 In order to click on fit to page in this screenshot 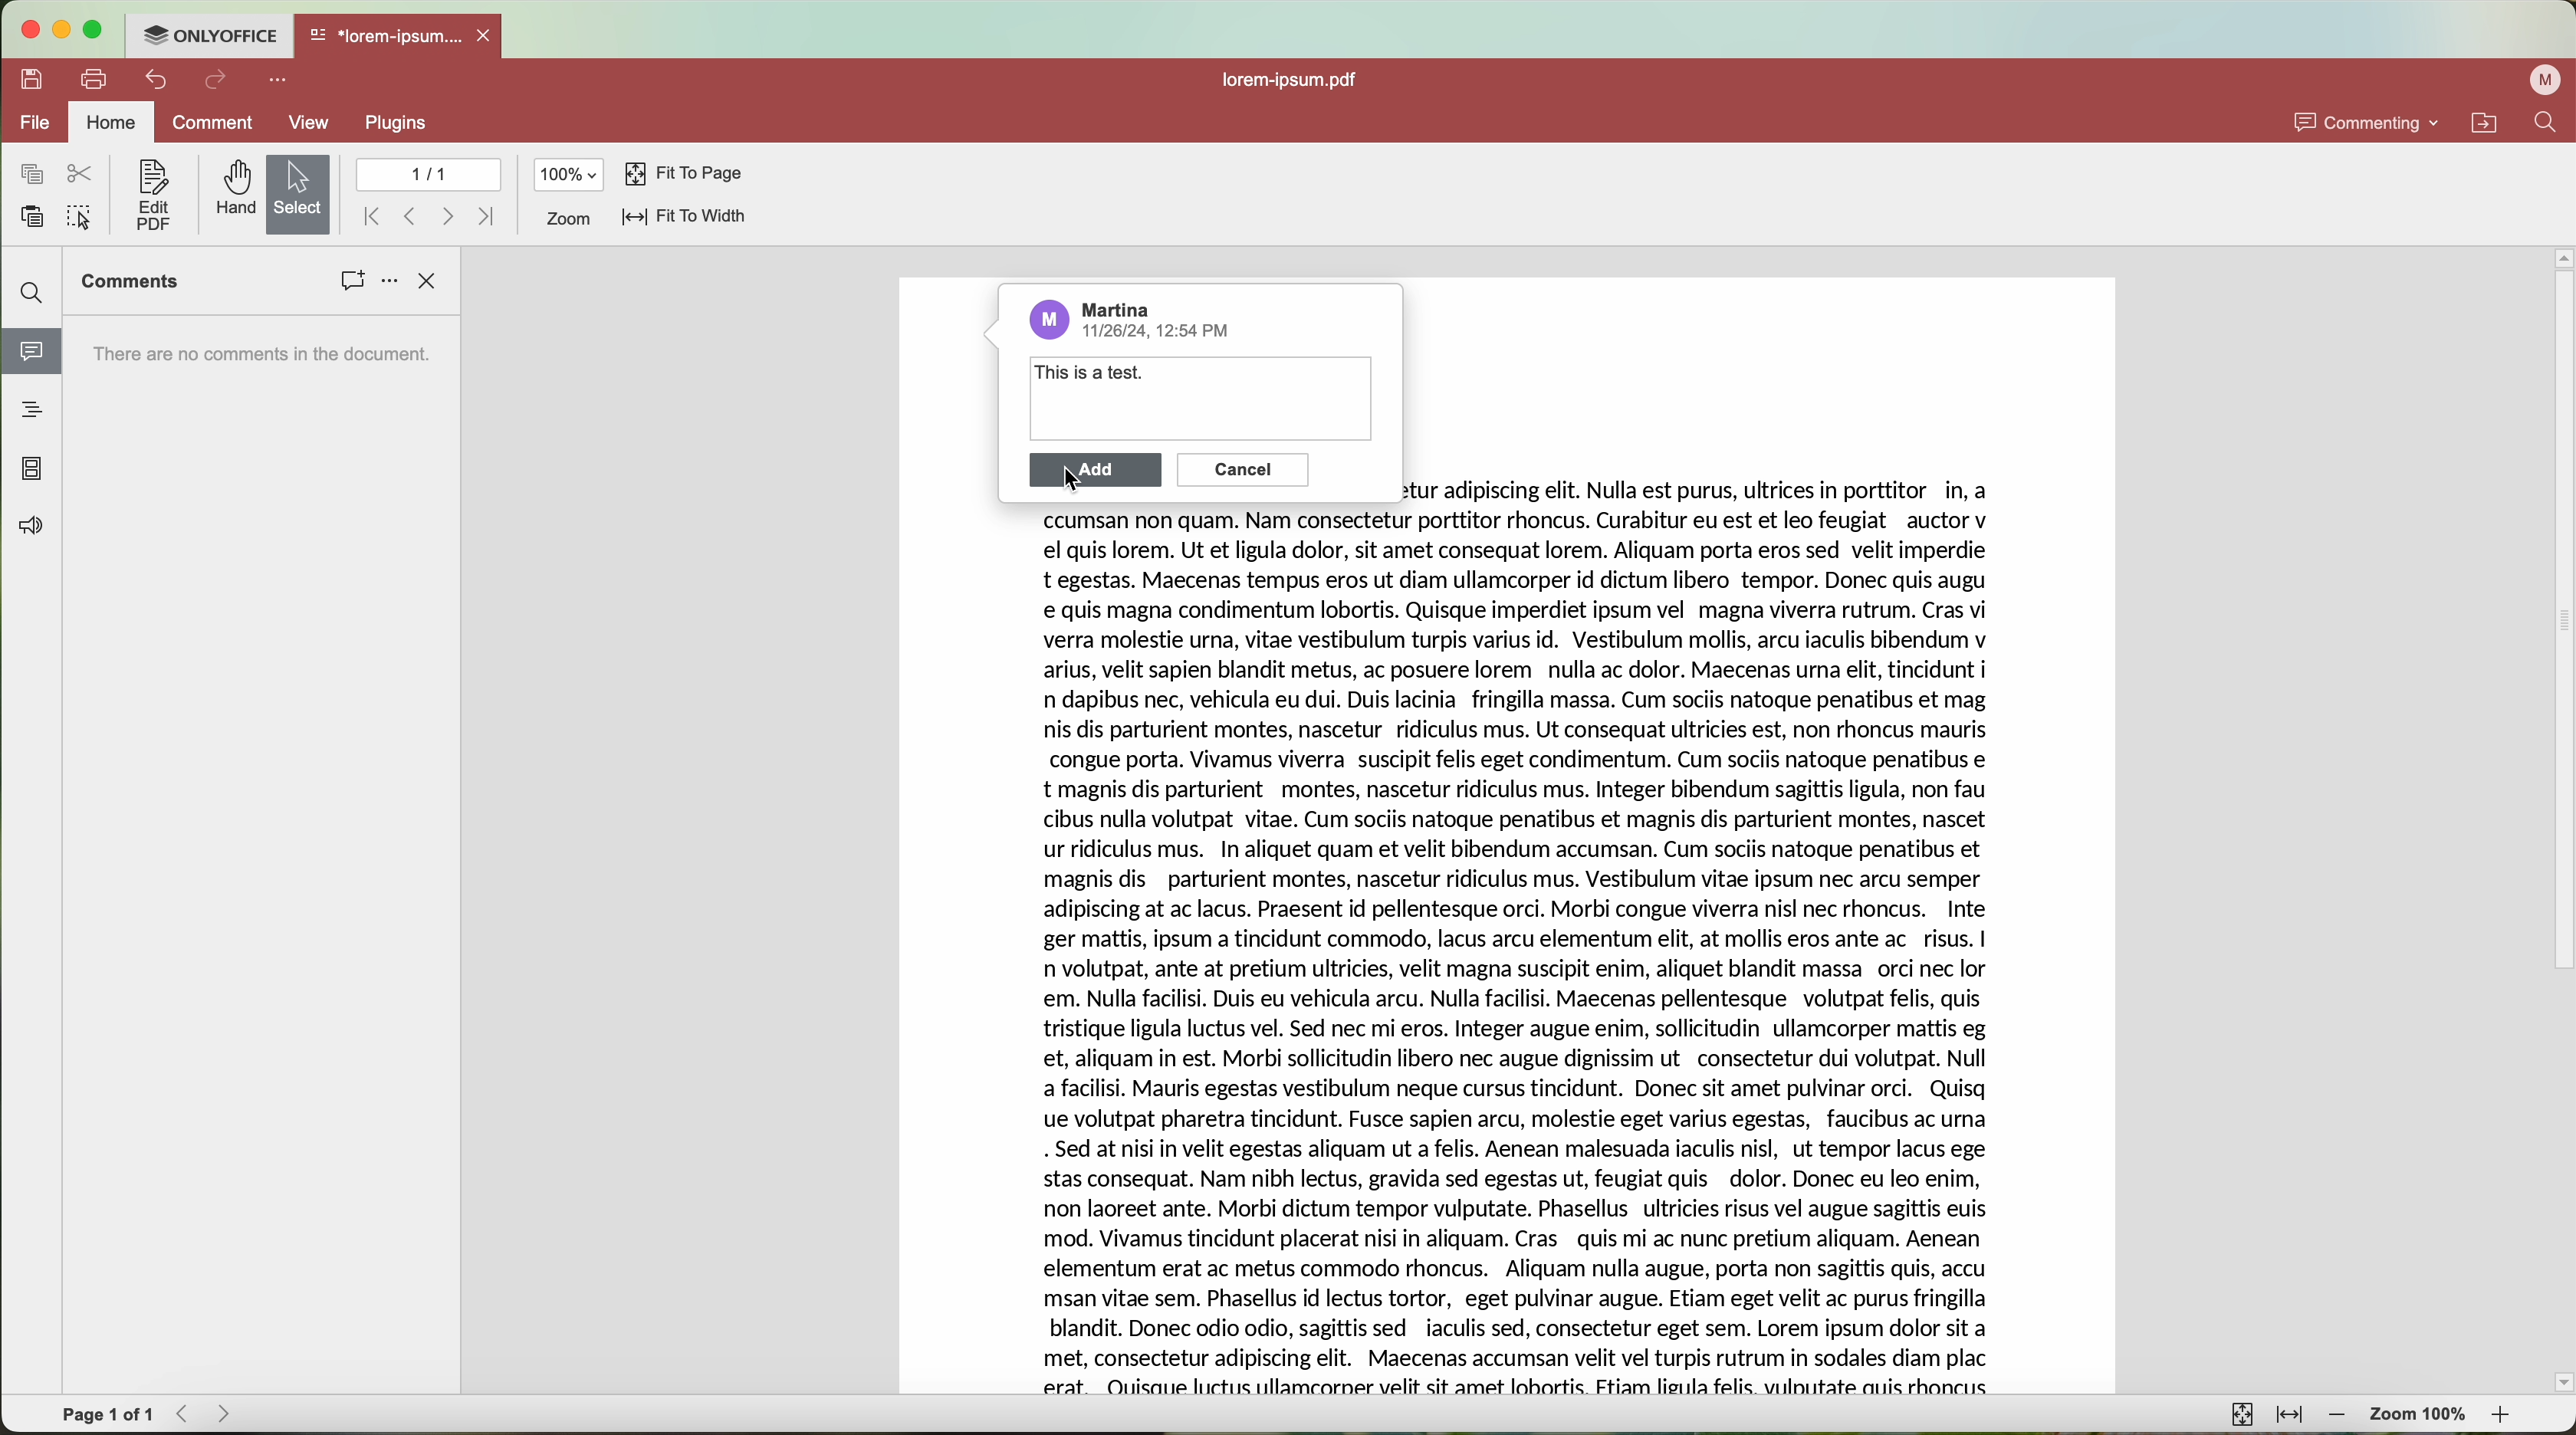, I will do `click(2242, 1415)`.